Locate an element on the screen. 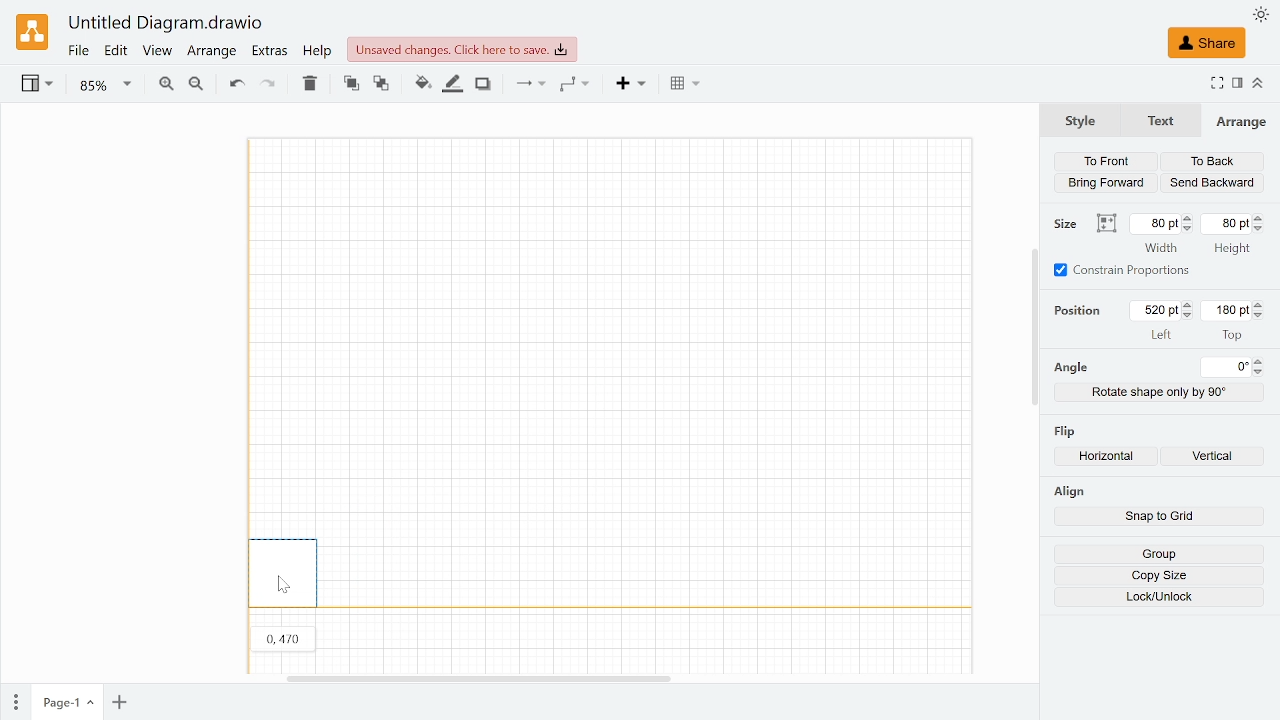 Image resolution: width=1280 pixels, height=720 pixels. flip is located at coordinates (1067, 429).